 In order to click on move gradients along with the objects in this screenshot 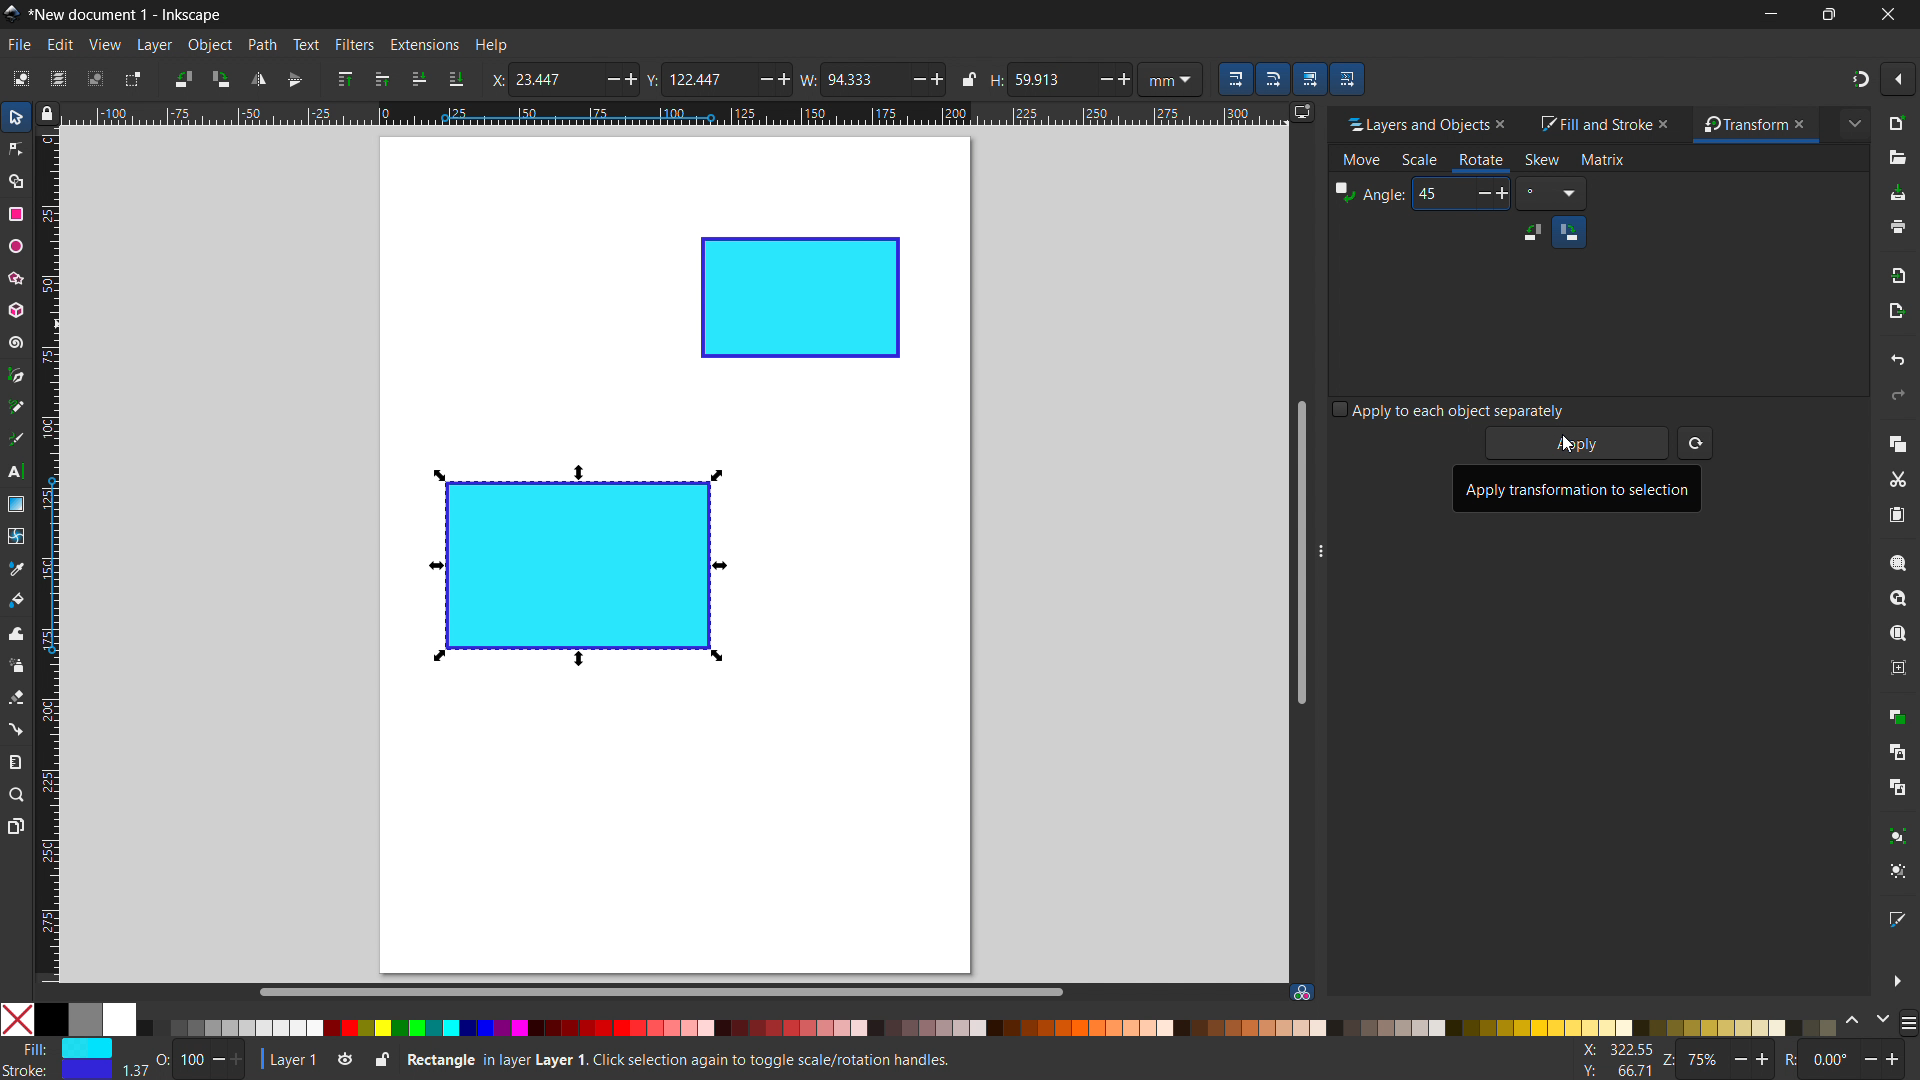, I will do `click(1309, 79)`.